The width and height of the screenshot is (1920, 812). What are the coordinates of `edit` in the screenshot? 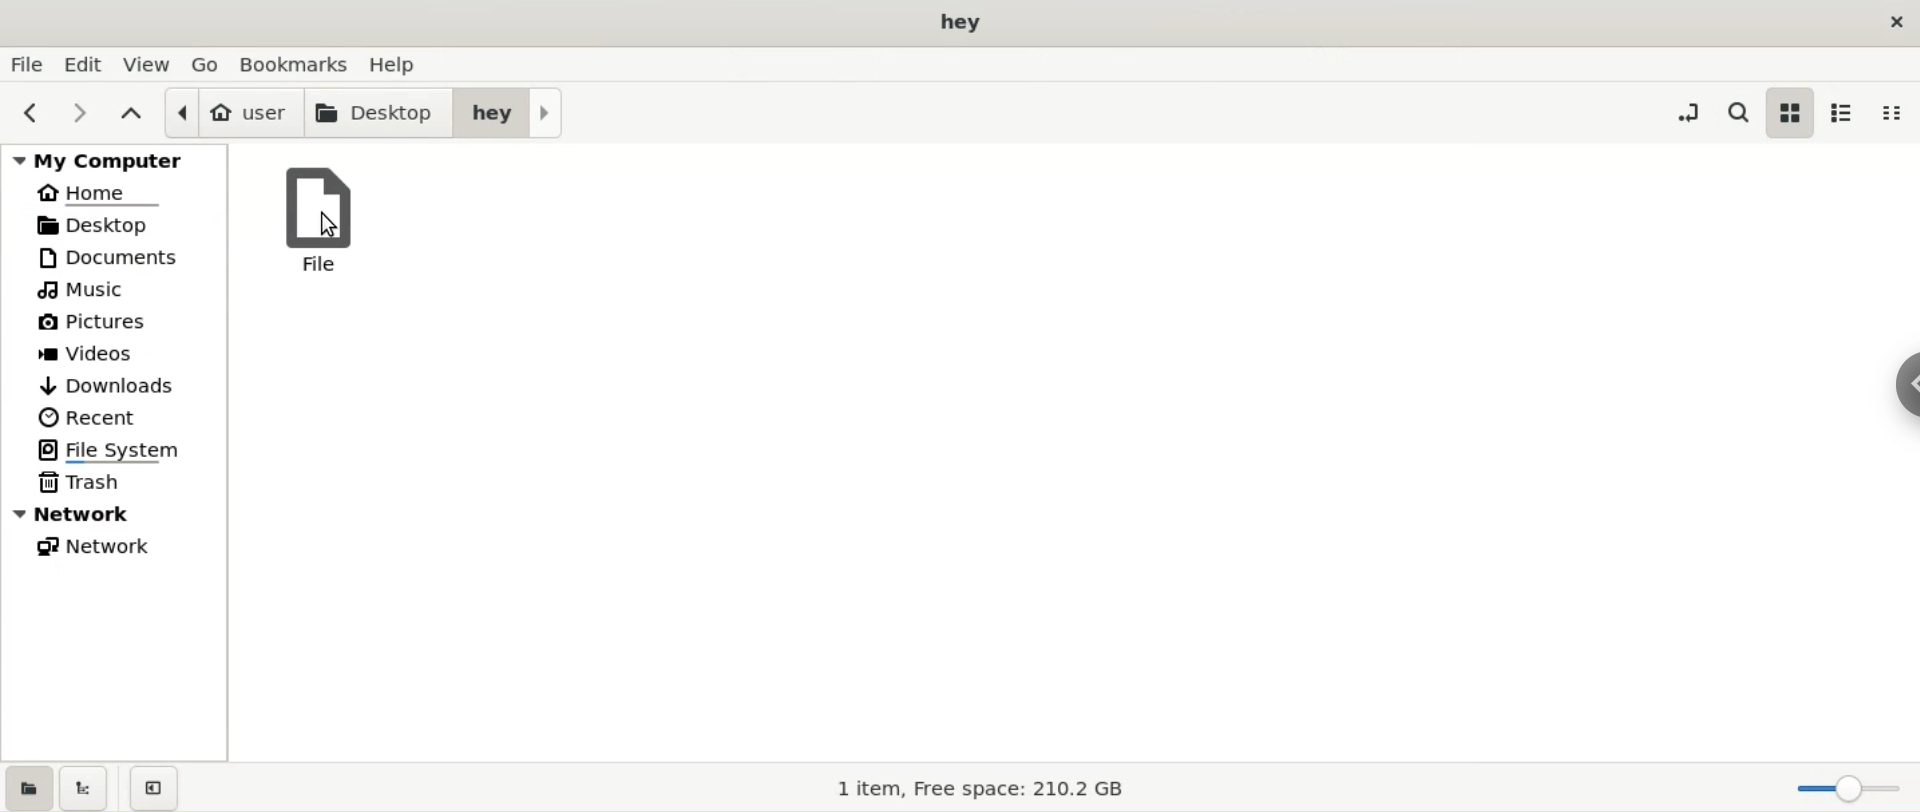 It's located at (87, 63).